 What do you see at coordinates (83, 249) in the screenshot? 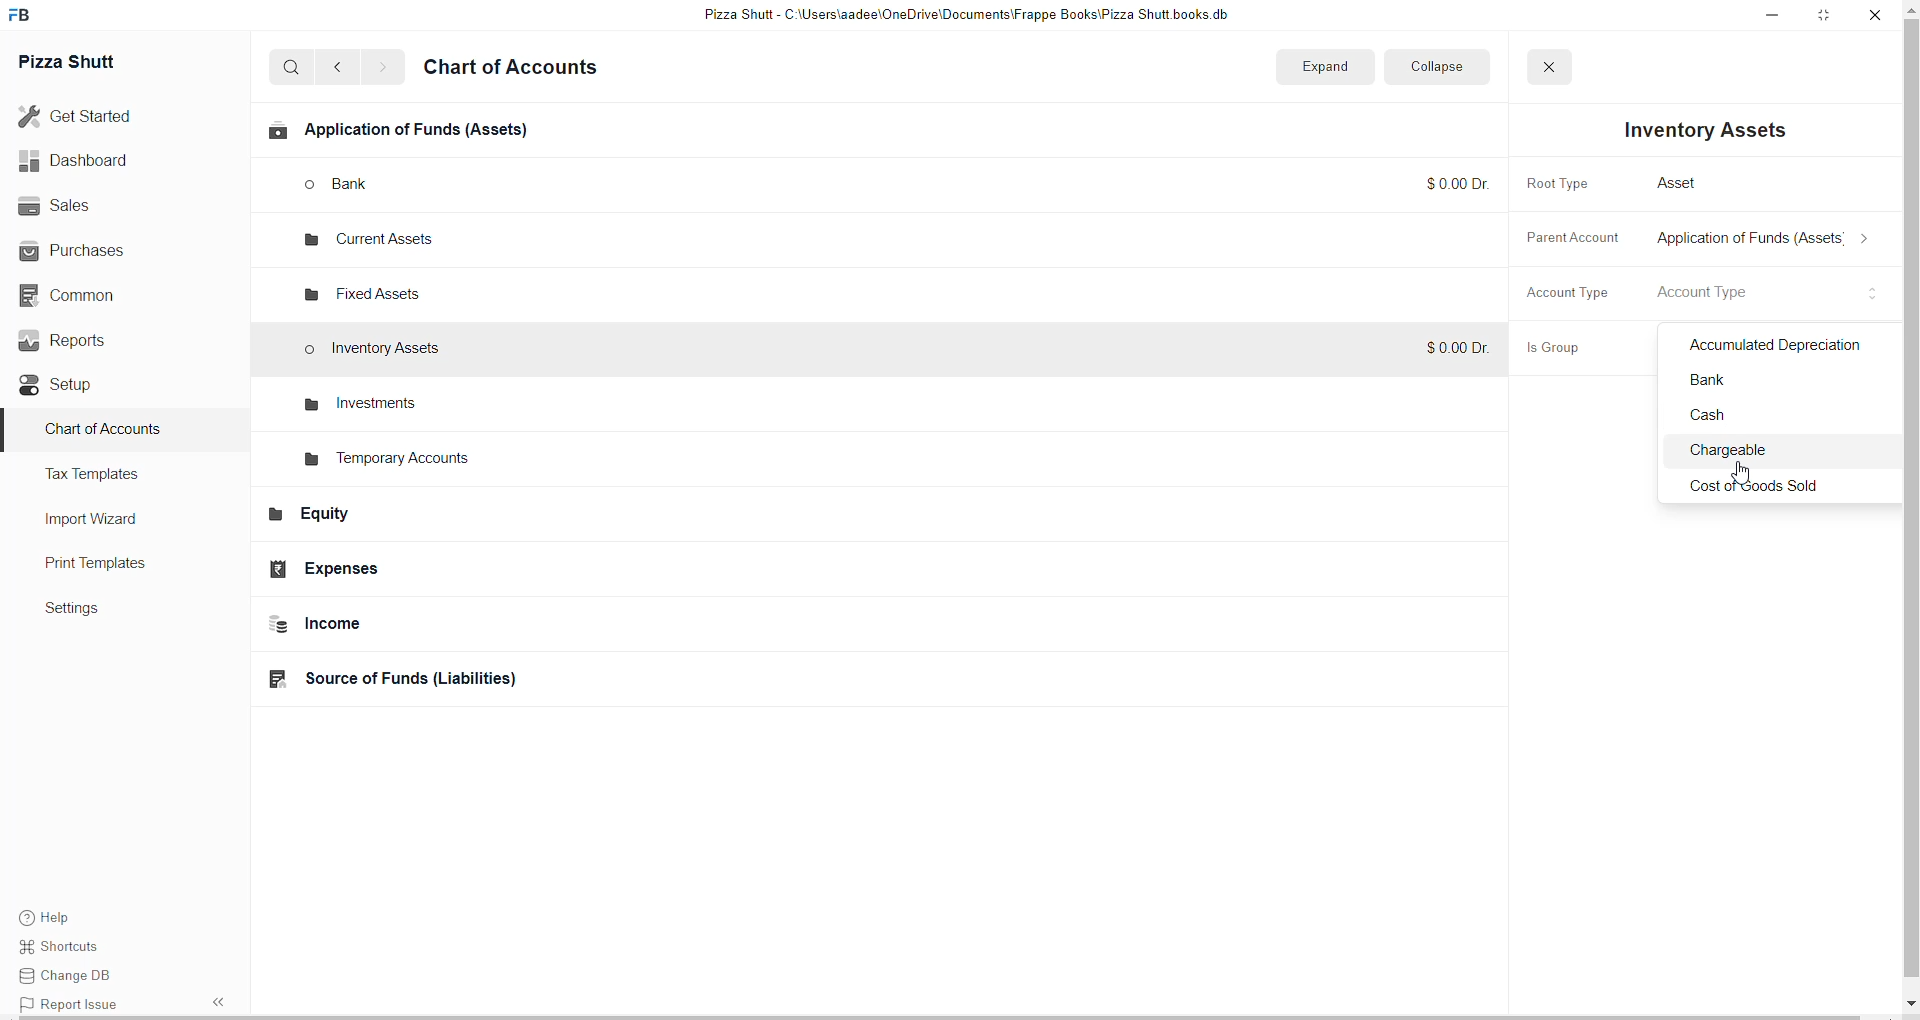
I see `Purchases ` at bounding box center [83, 249].